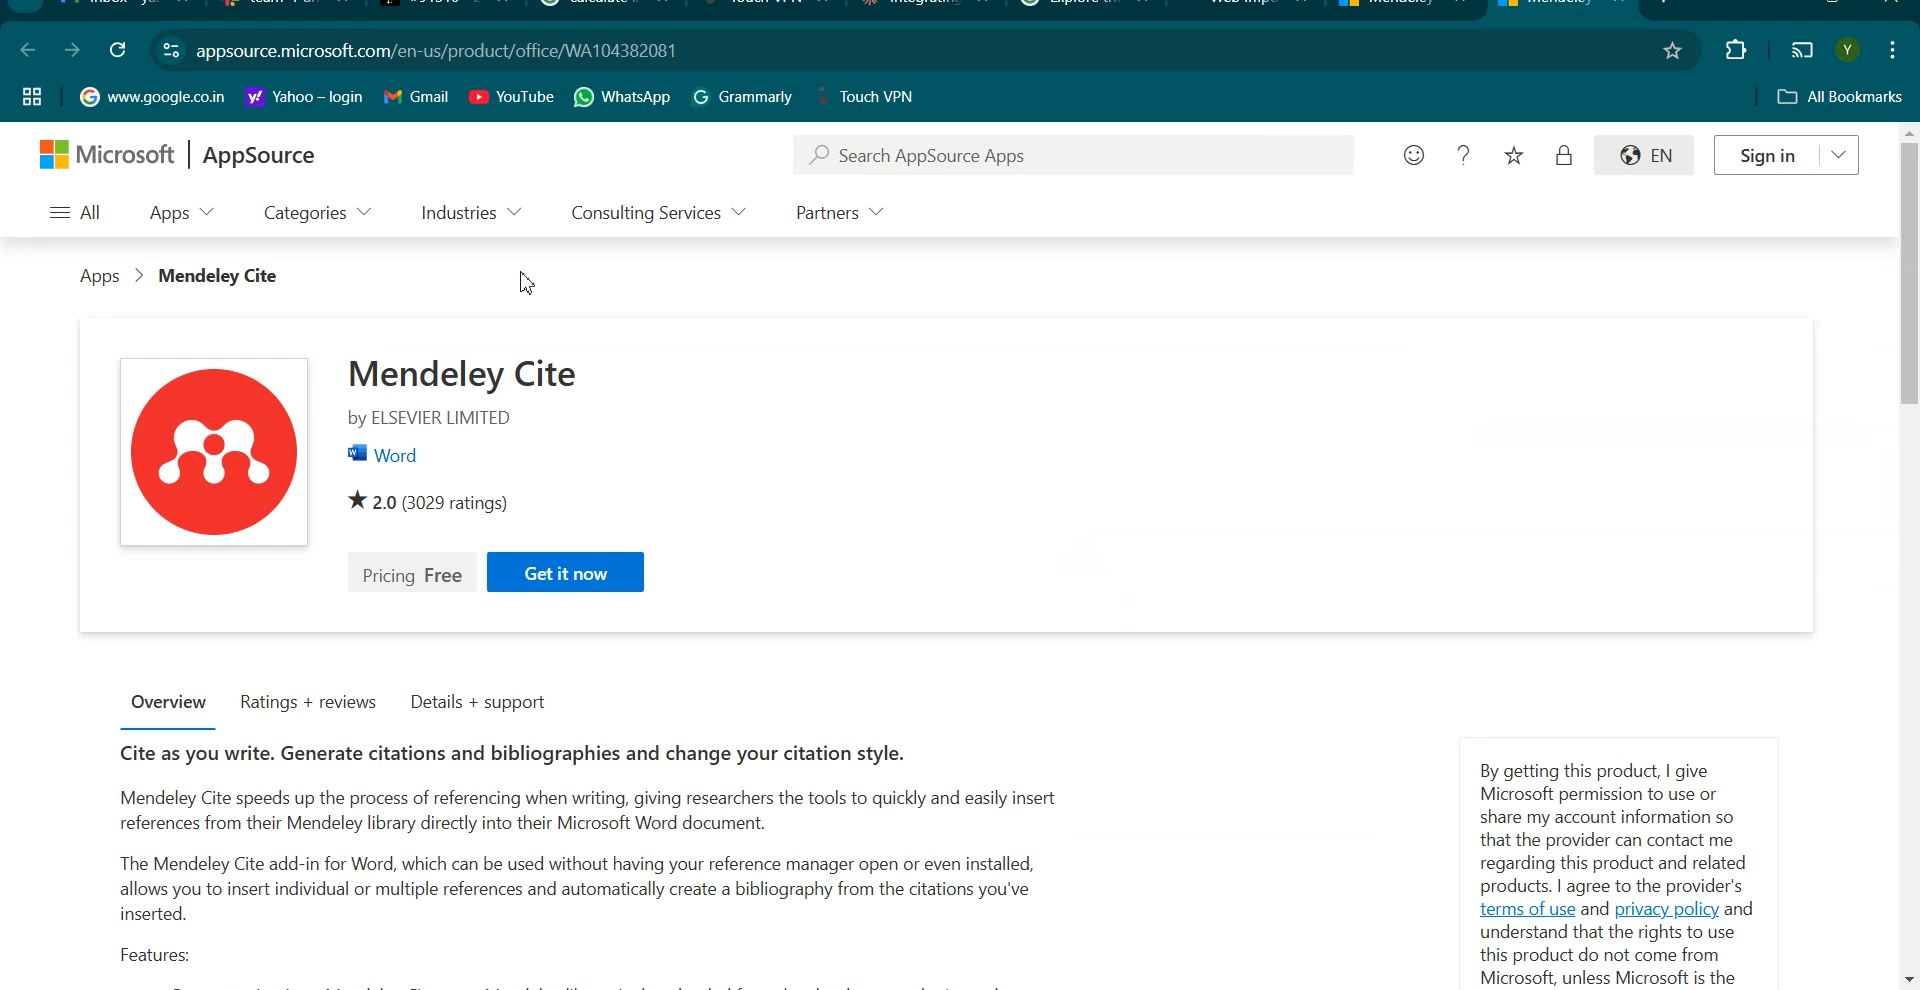 This screenshot has height=990, width=1920. I want to click on Grammarly Bookmarks, so click(743, 96).